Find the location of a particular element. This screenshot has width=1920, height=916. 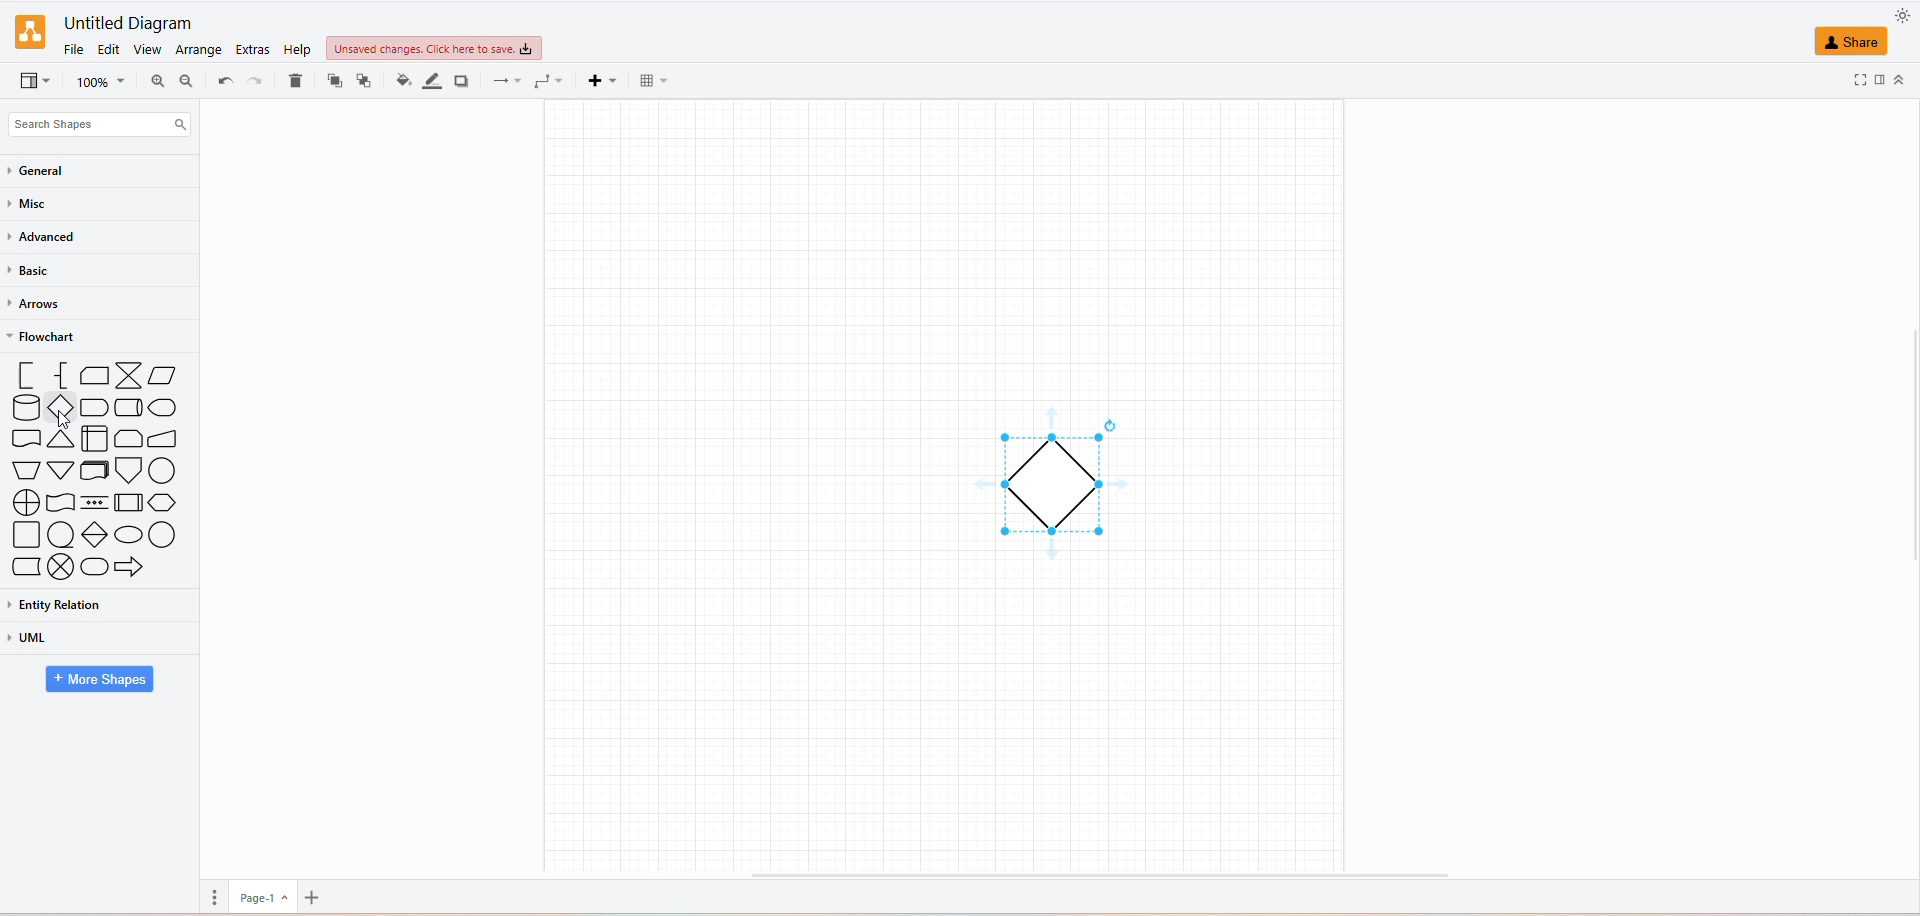

UNSAVED CHANGES is located at coordinates (435, 47).